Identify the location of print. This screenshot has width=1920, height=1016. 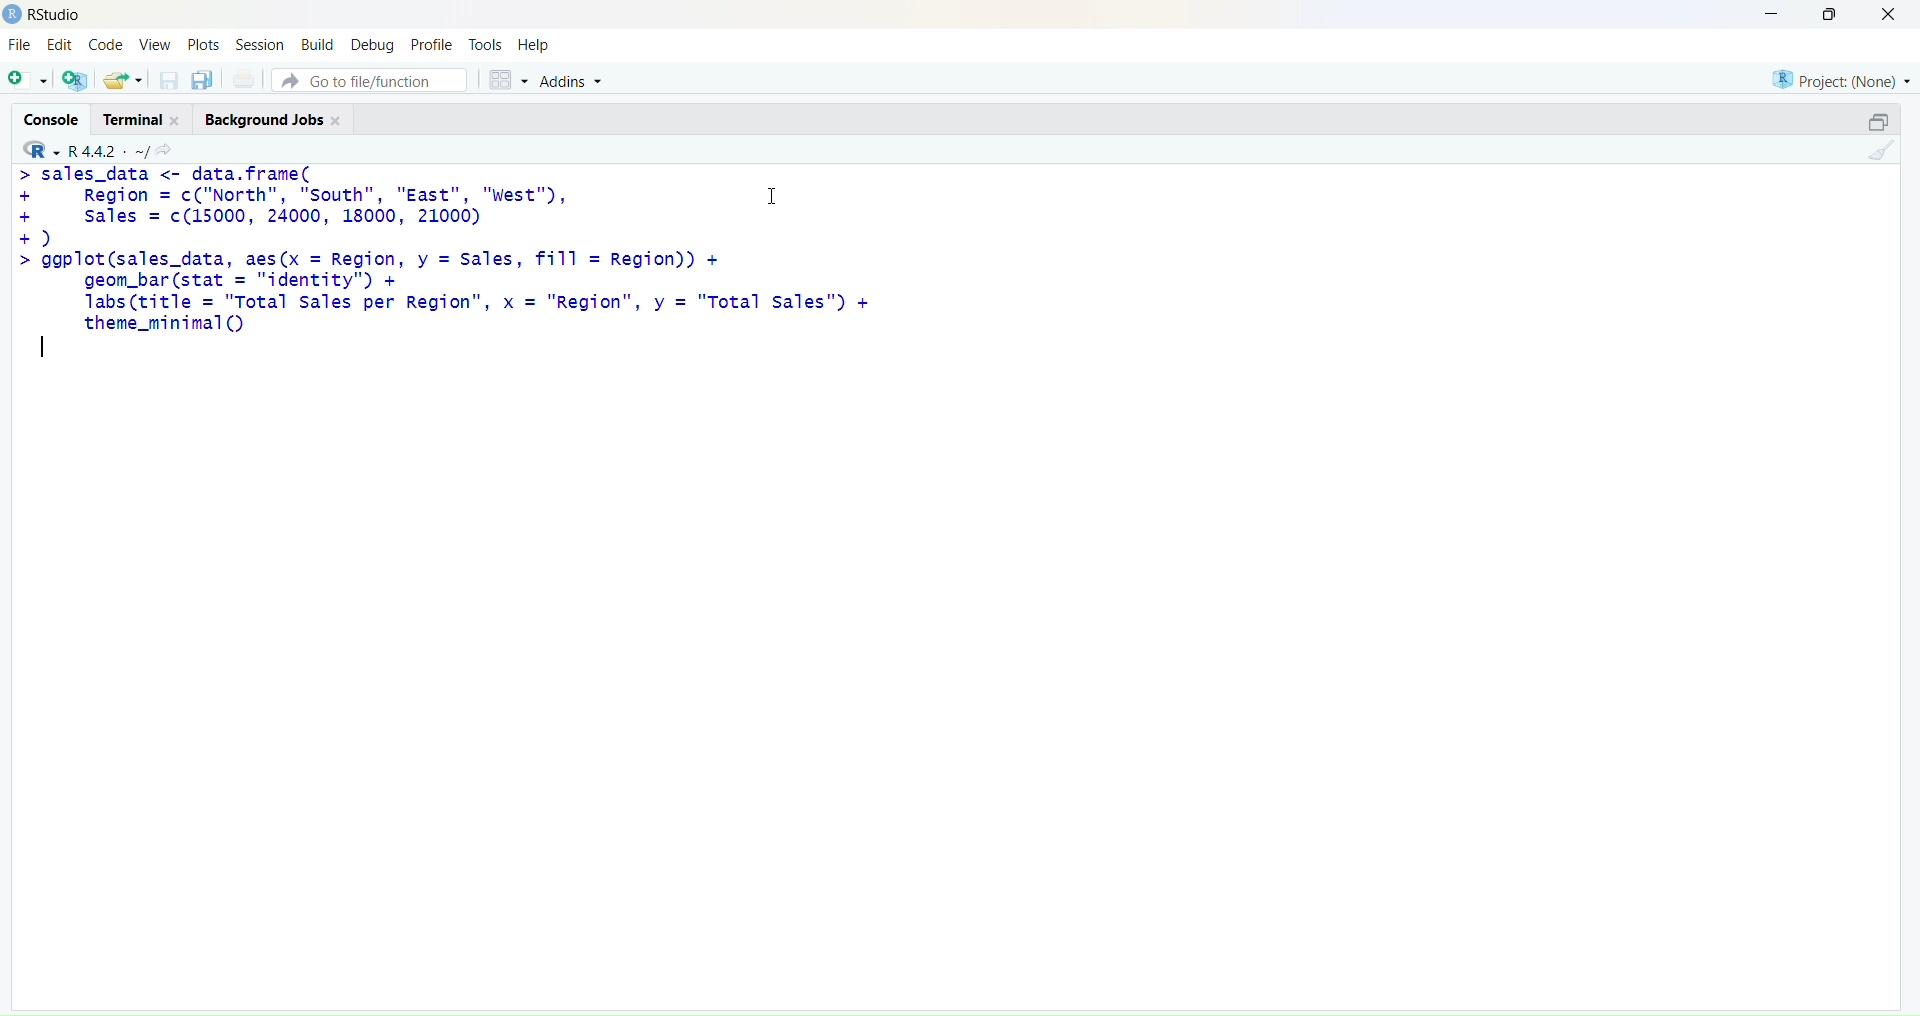
(244, 82).